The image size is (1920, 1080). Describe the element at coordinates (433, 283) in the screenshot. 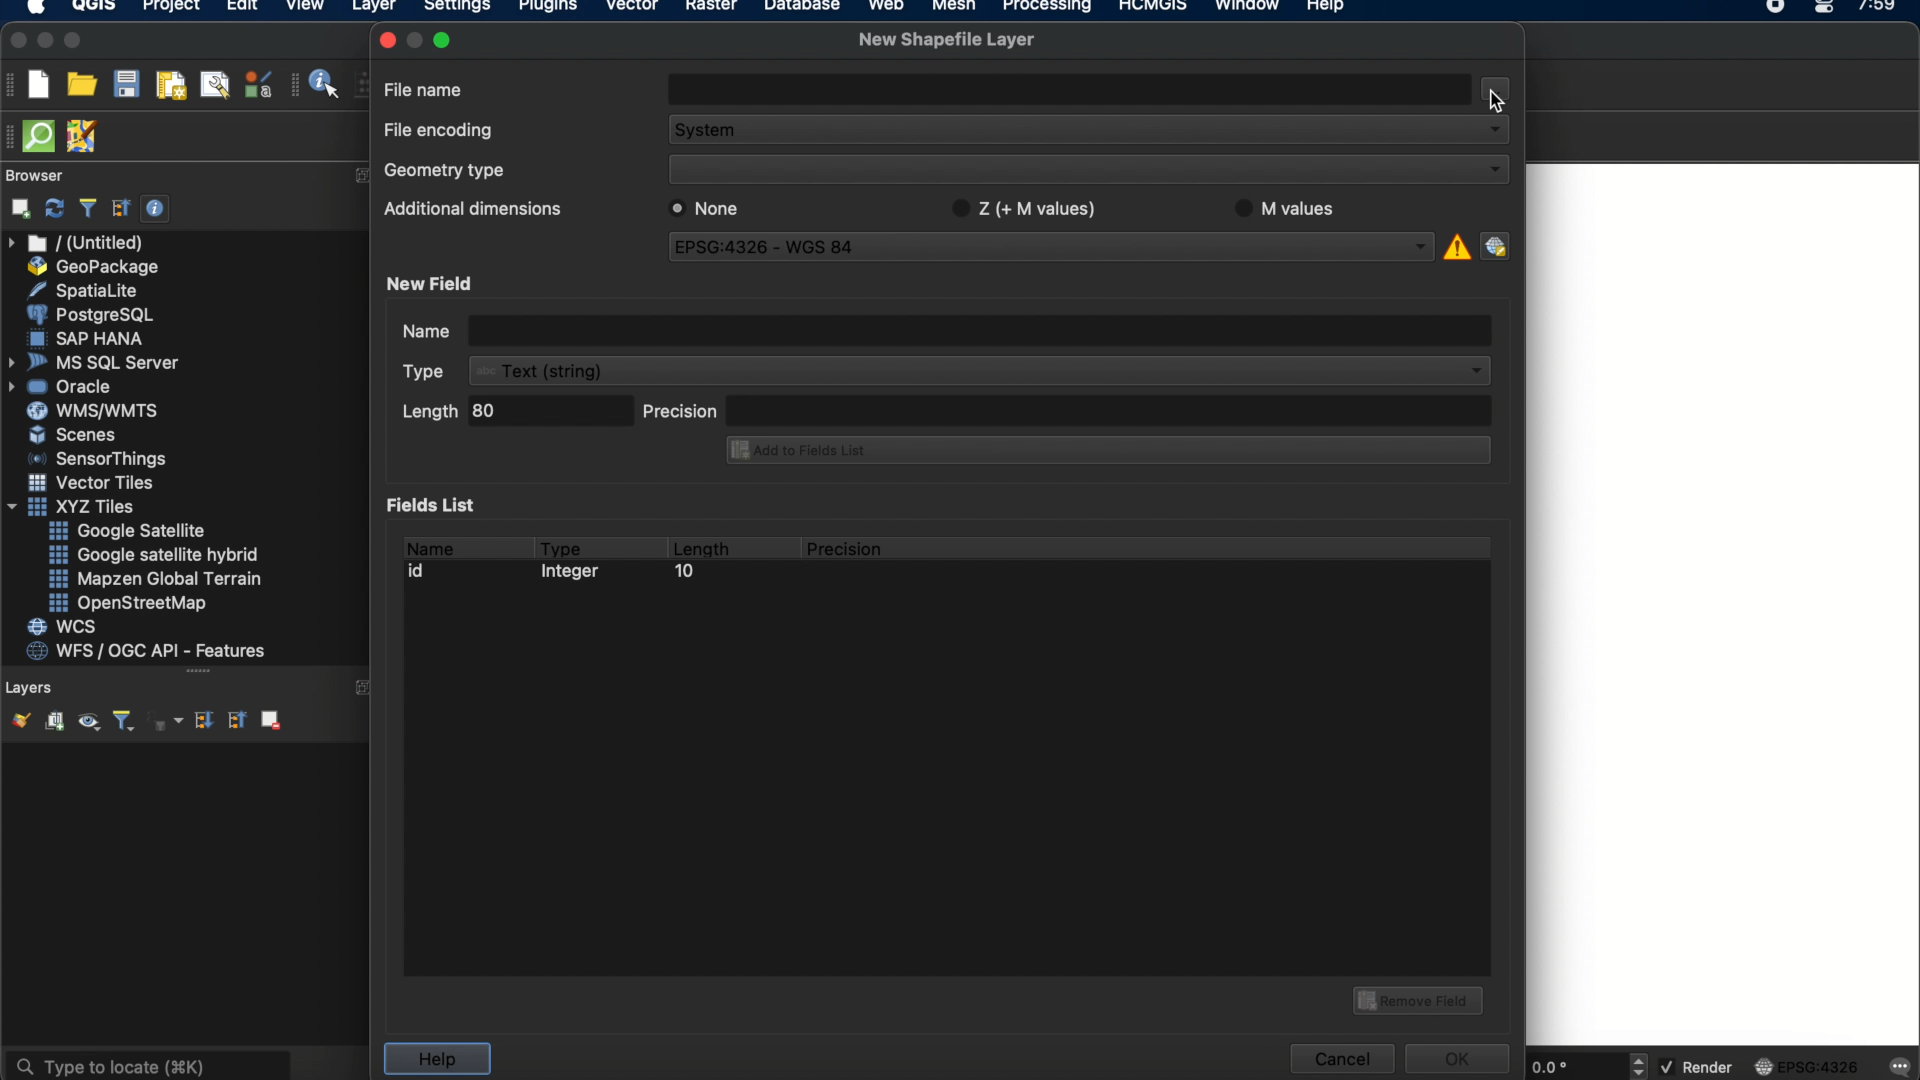

I see `new field` at that location.